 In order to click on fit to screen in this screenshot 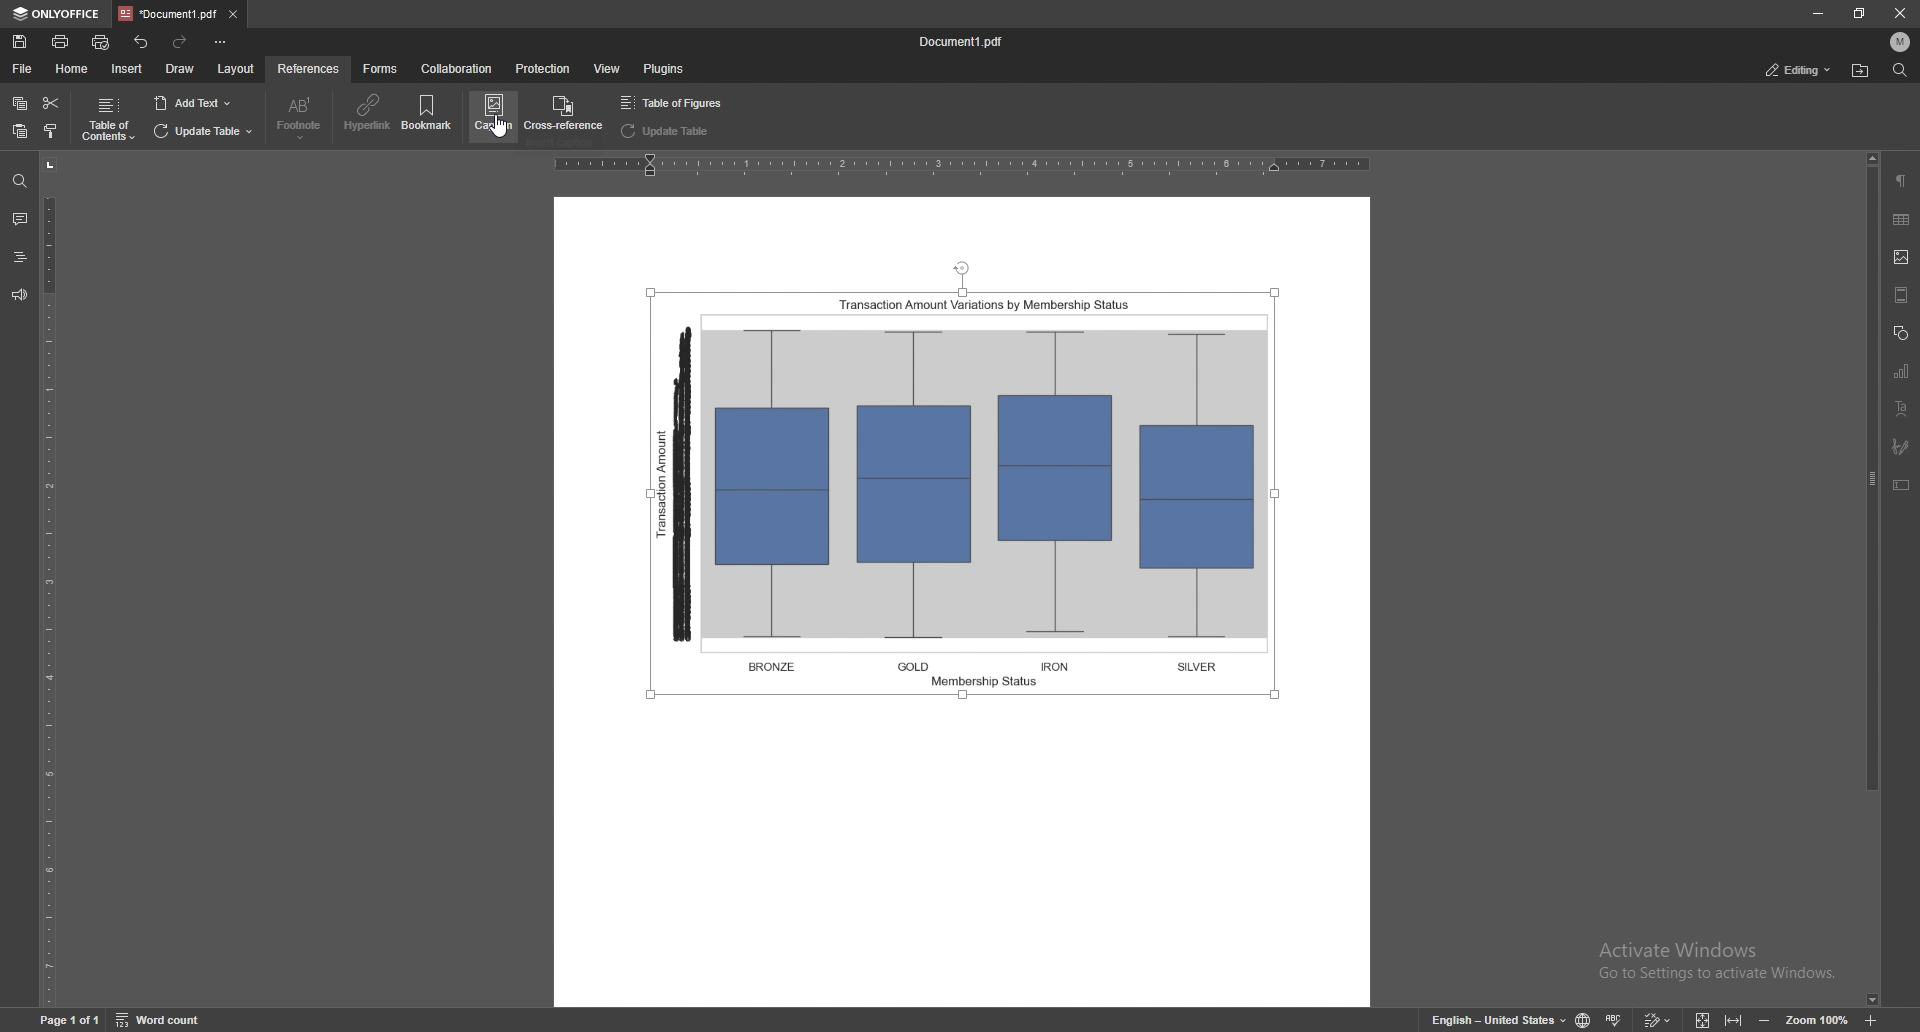, I will do `click(1704, 1018)`.